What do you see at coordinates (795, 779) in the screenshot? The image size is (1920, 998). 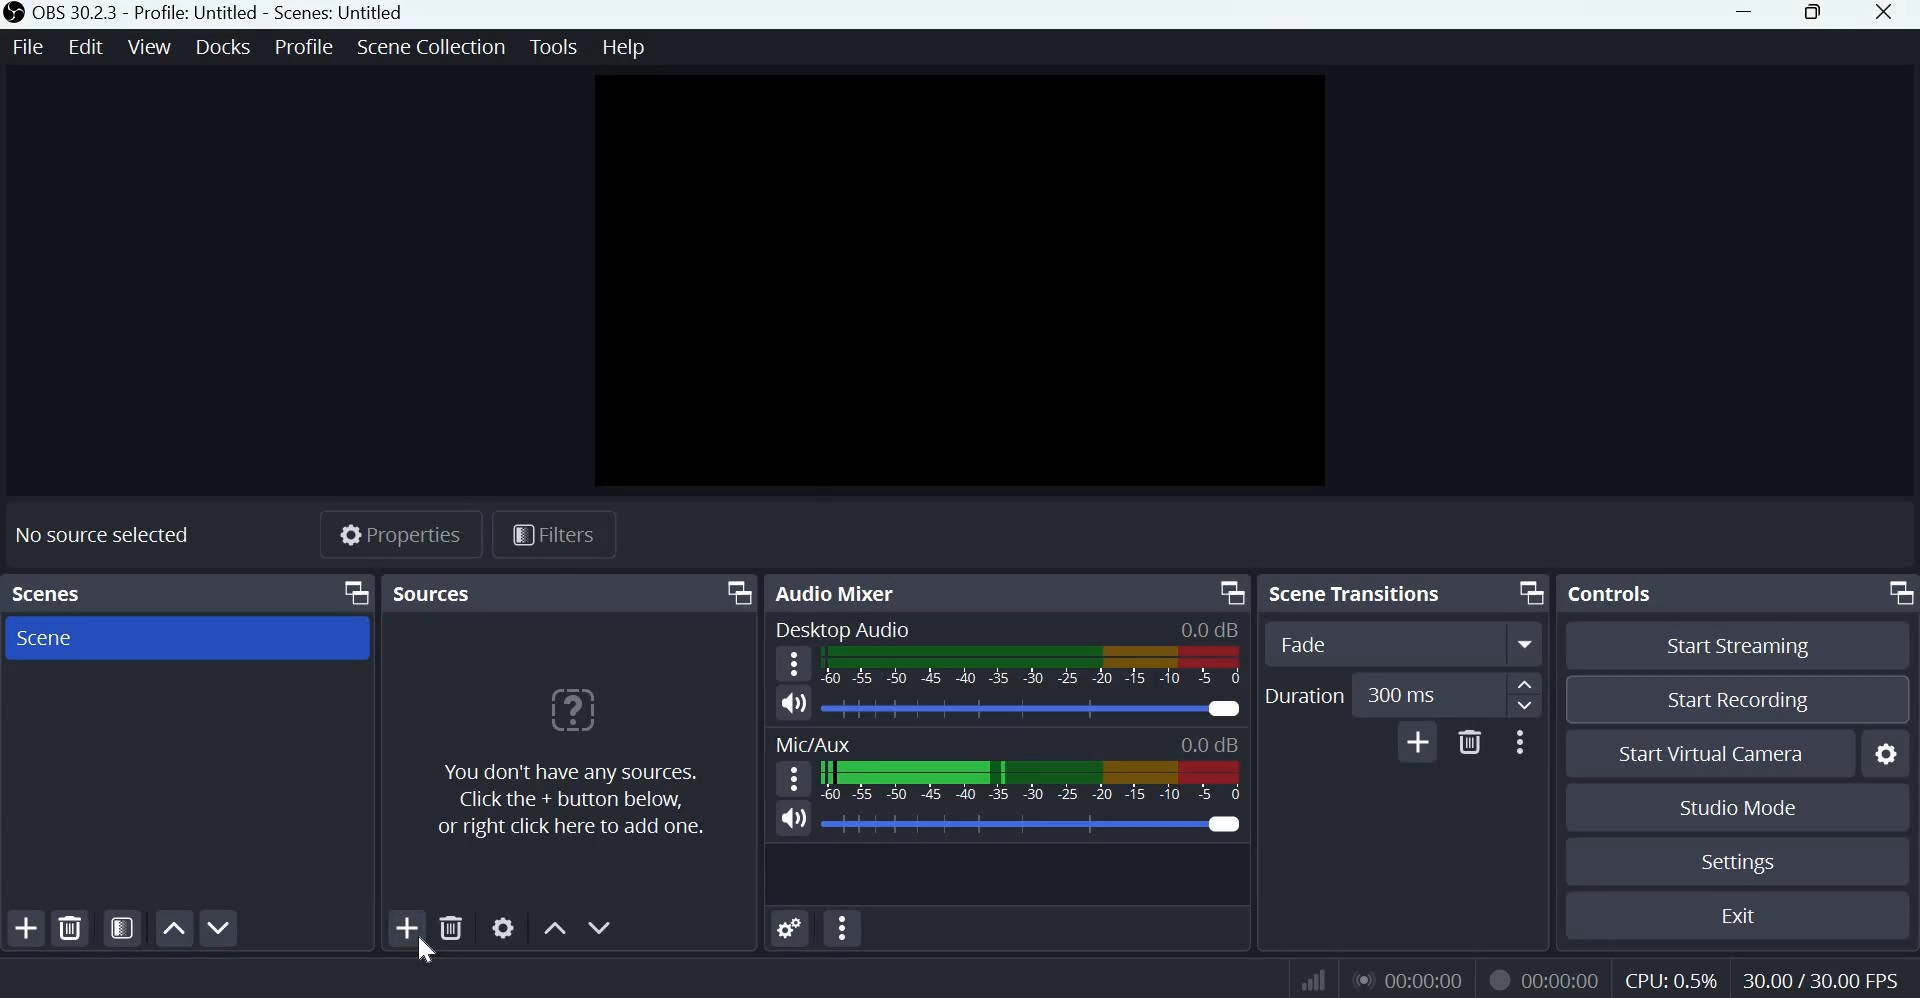 I see `hamburger menu` at bounding box center [795, 779].